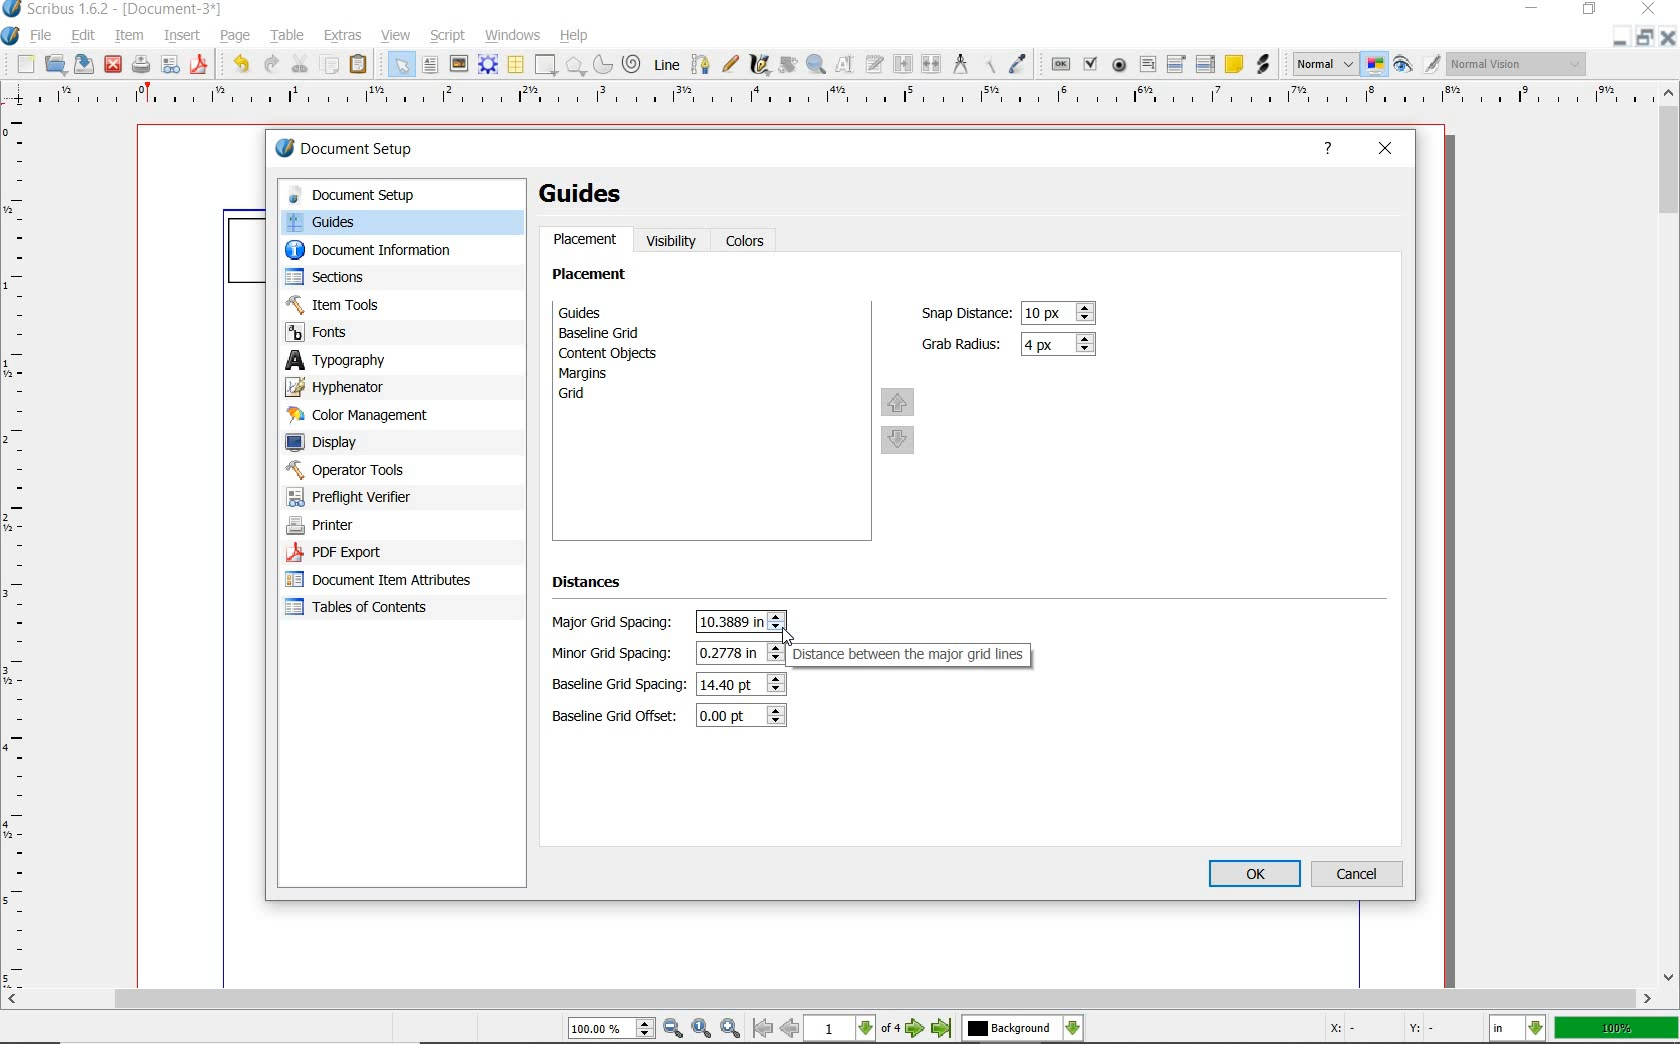  What do you see at coordinates (393, 470) in the screenshot?
I see `operator tools` at bounding box center [393, 470].